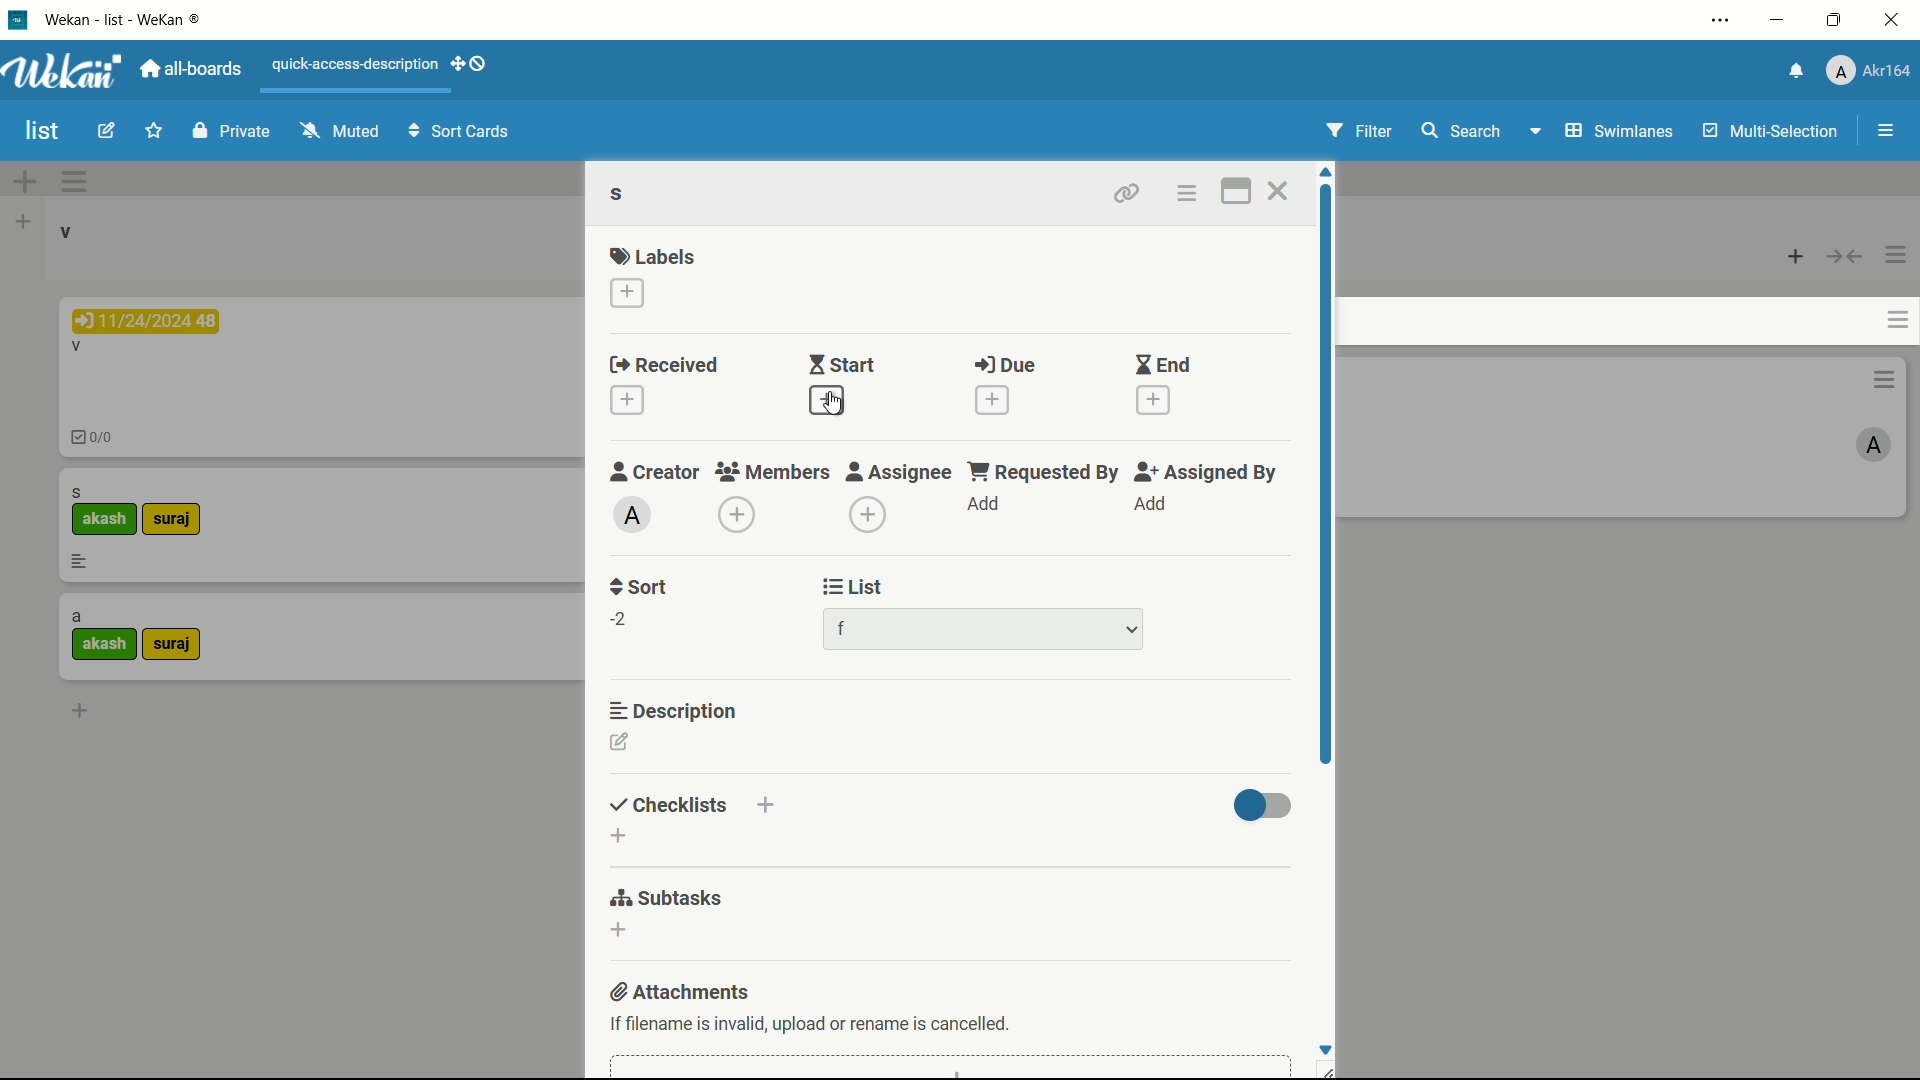 The image size is (1920, 1080). I want to click on add checklists, so click(767, 804).